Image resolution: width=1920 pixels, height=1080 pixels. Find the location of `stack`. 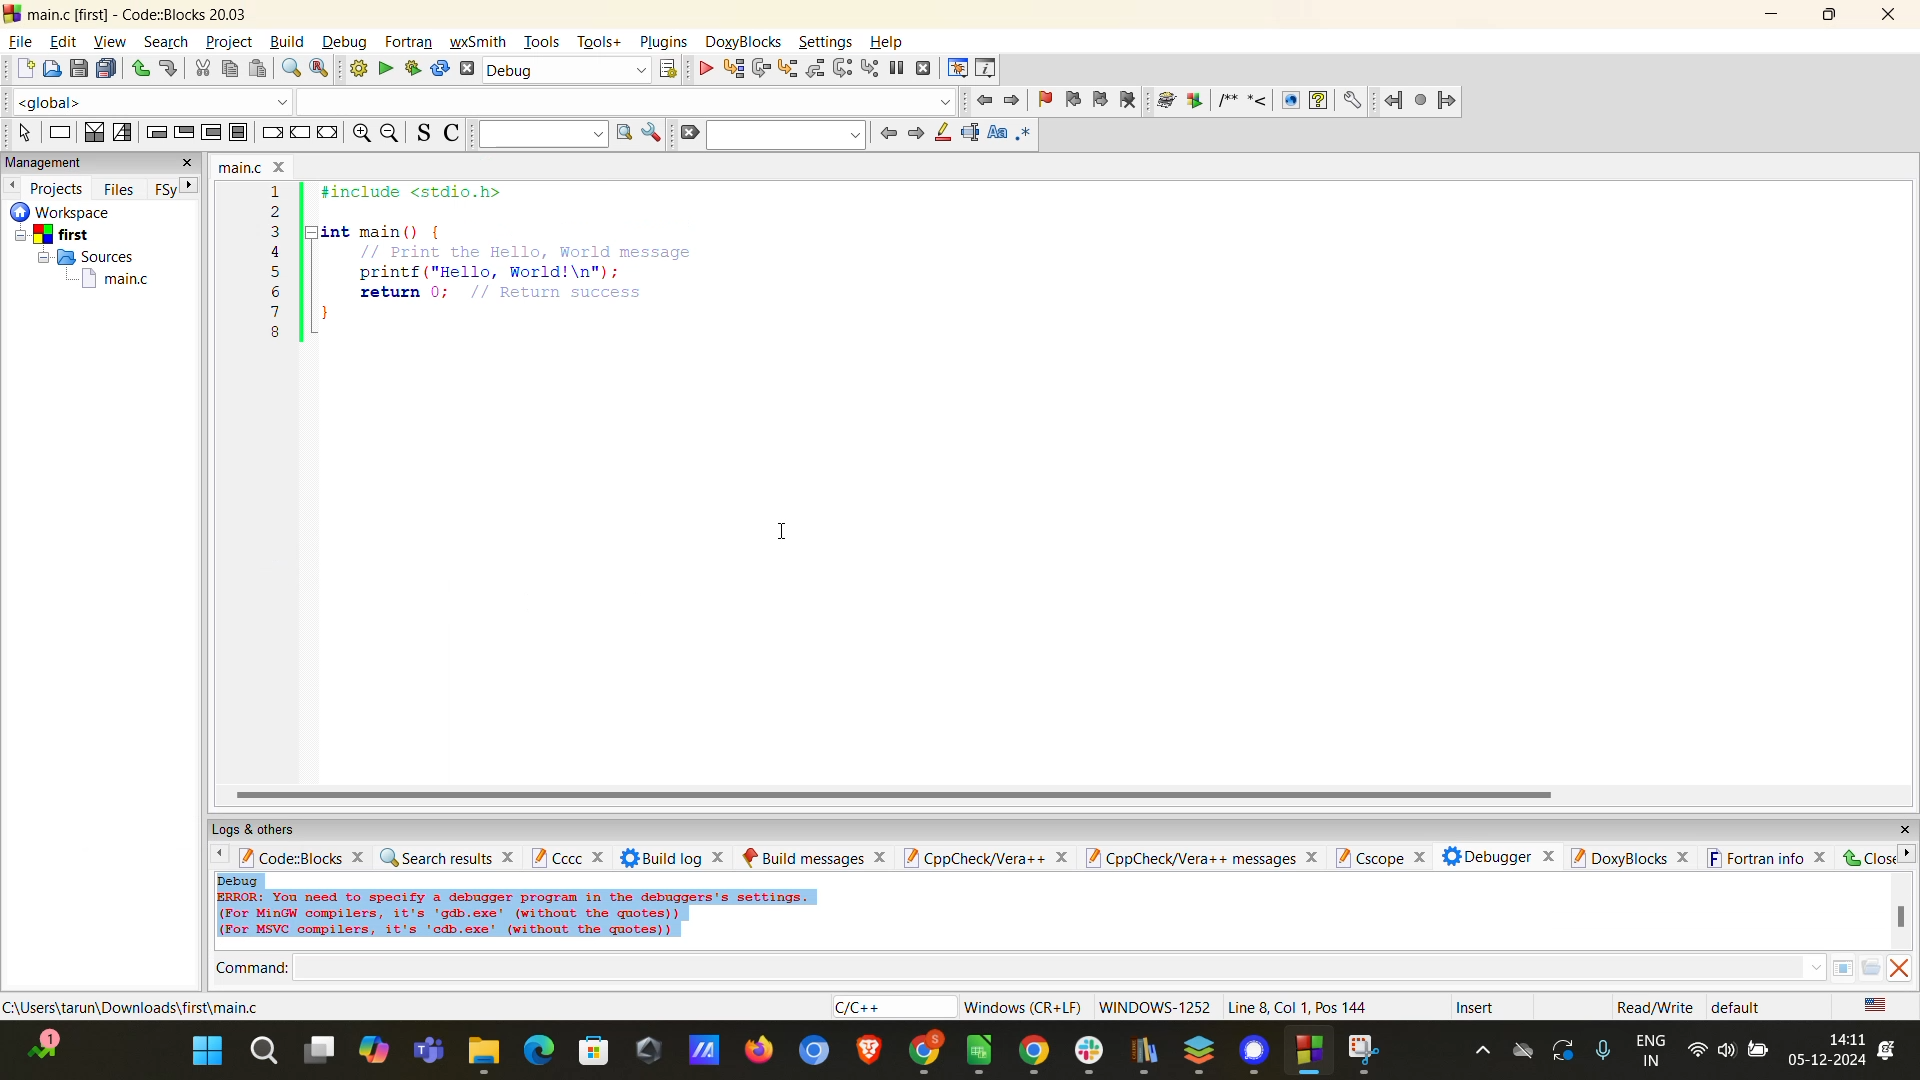

stack is located at coordinates (1198, 1054).